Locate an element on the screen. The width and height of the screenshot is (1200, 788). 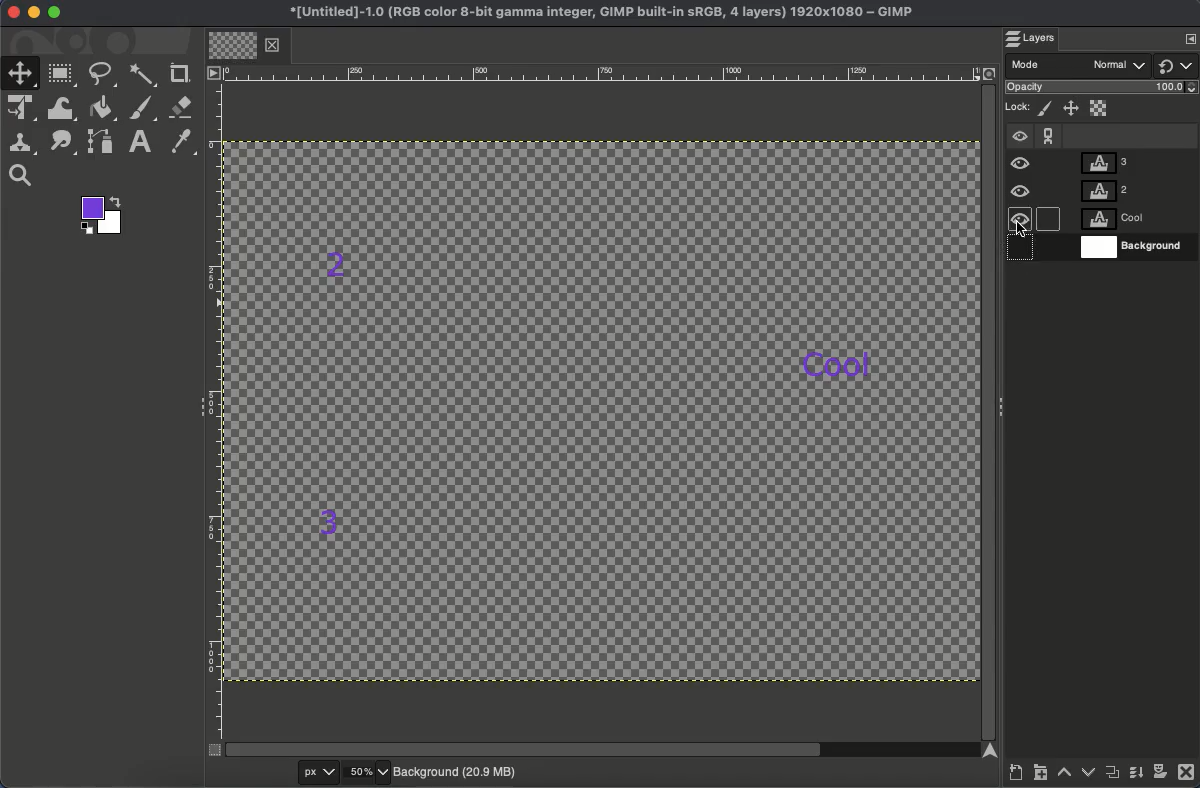
50% is located at coordinates (366, 772).